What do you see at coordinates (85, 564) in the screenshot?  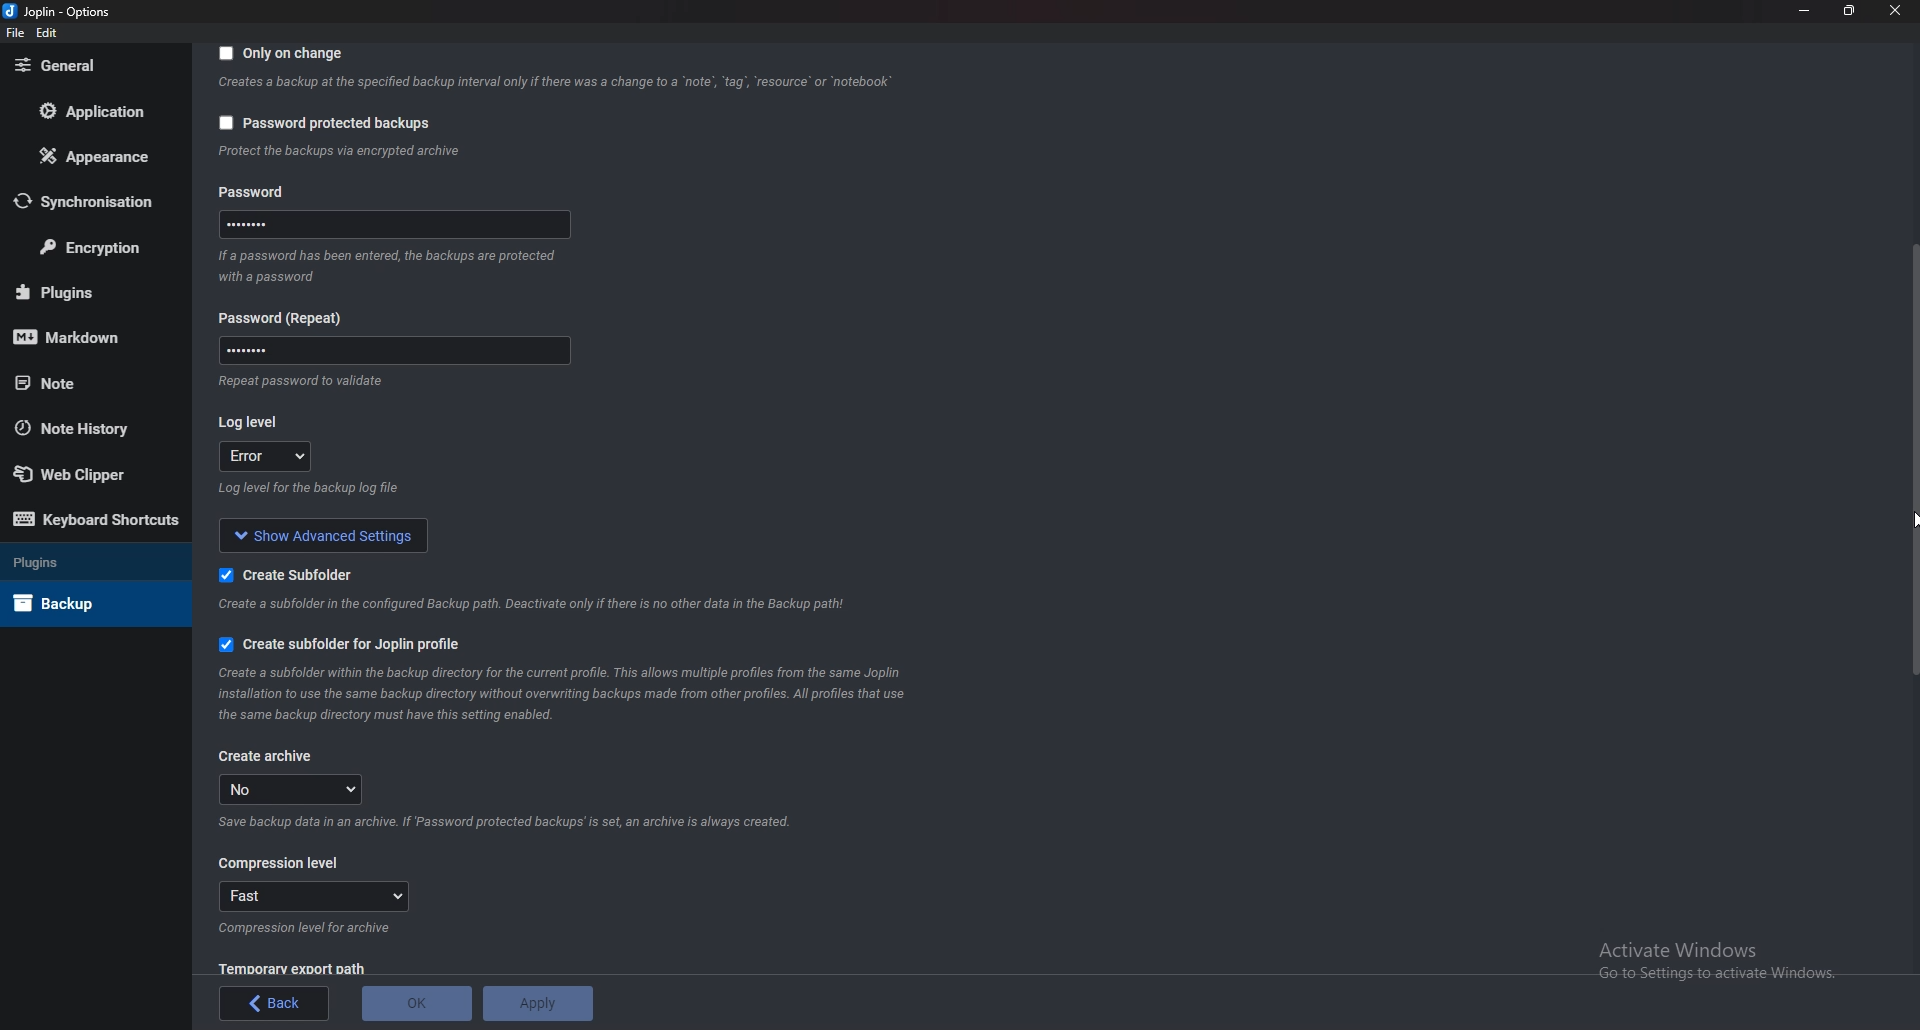 I see `Plugins` at bounding box center [85, 564].